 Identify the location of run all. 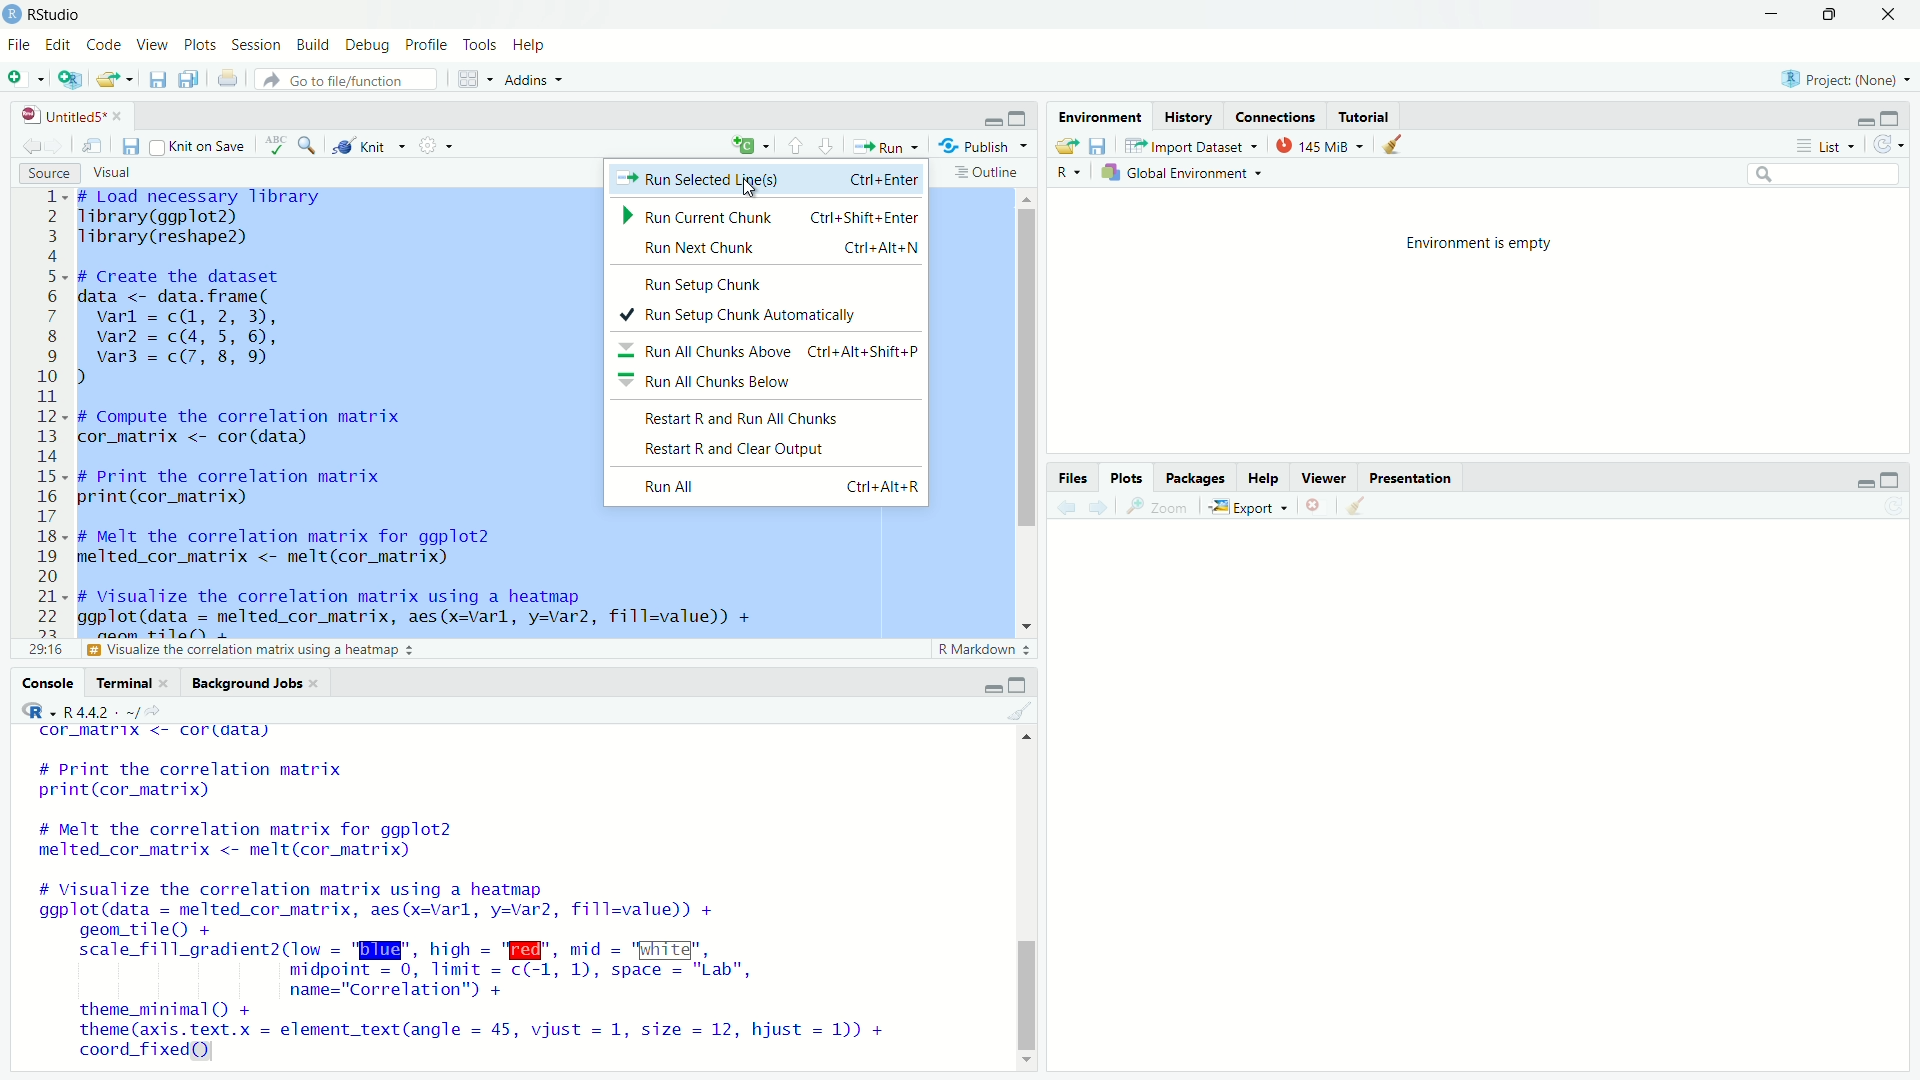
(770, 486).